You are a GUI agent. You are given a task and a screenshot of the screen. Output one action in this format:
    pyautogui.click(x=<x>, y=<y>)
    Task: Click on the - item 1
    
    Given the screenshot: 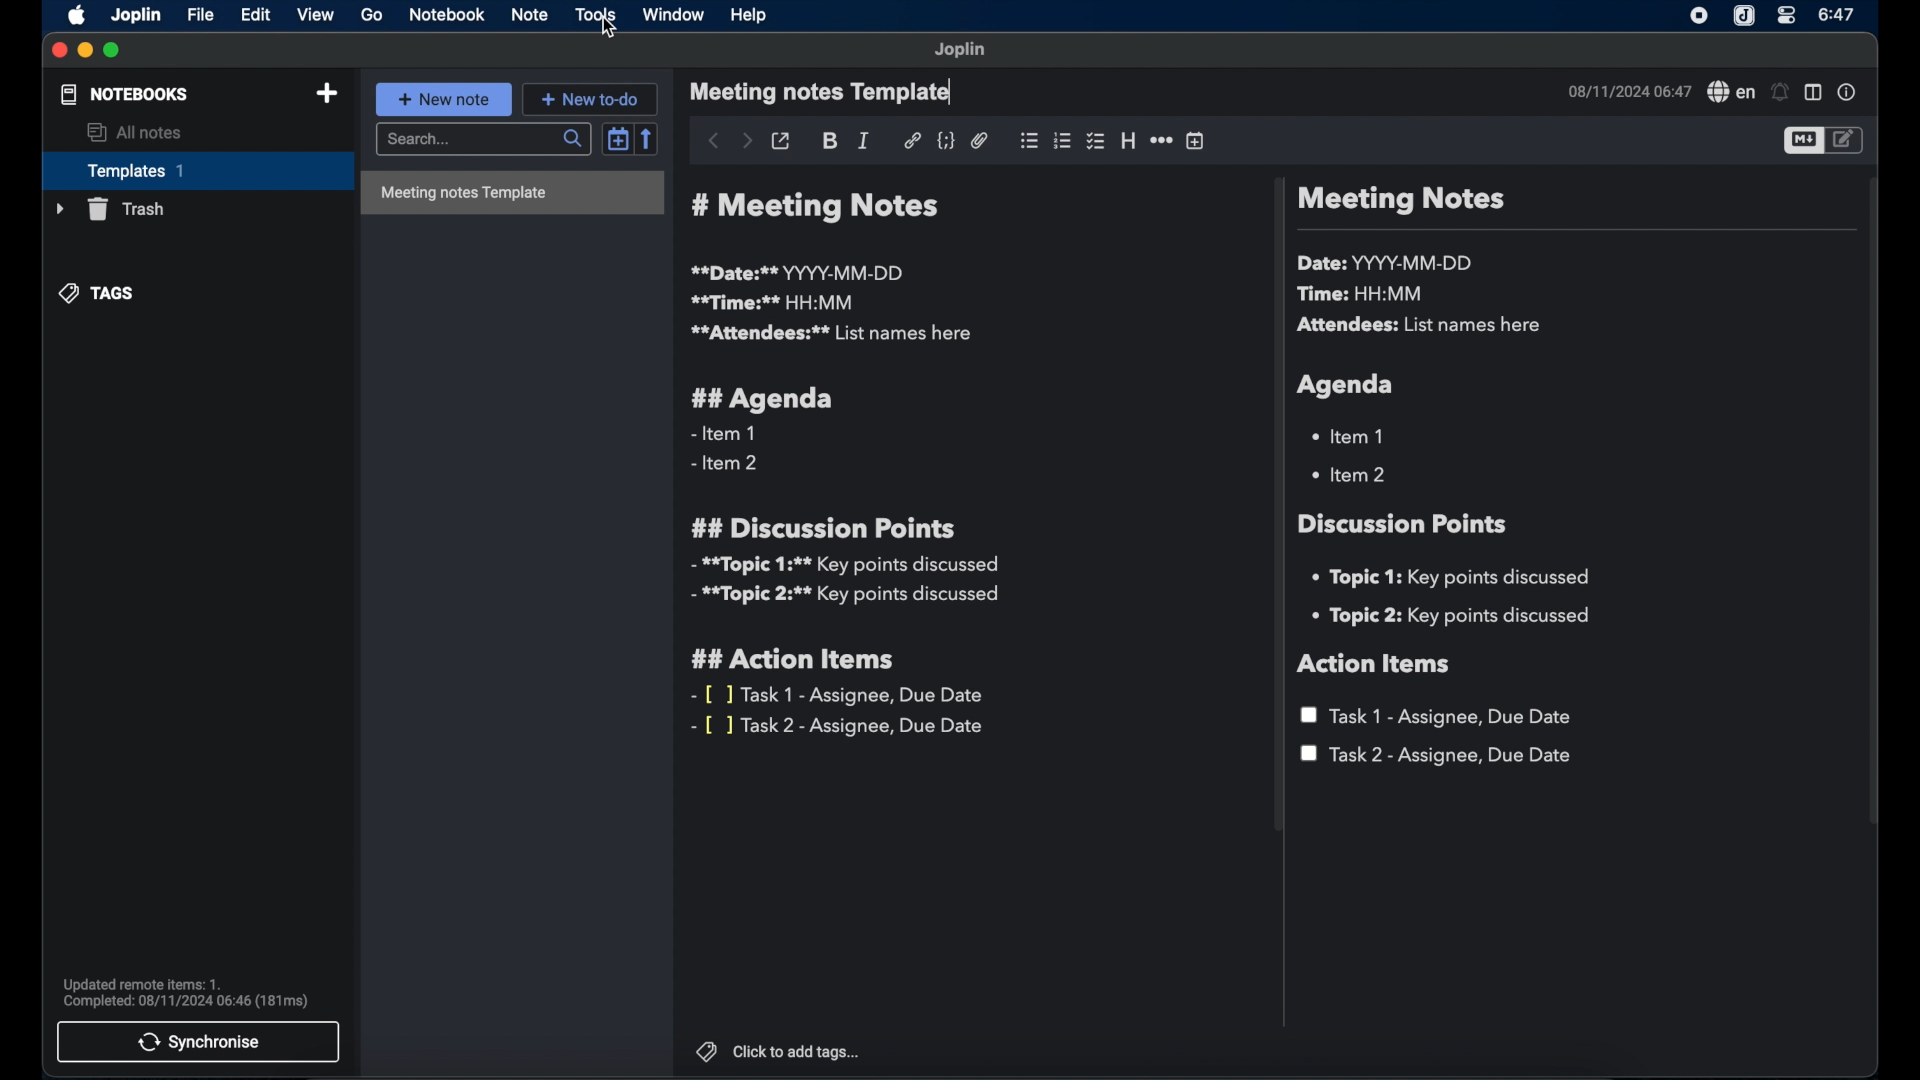 What is the action you would take?
    pyautogui.click(x=722, y=434)
    